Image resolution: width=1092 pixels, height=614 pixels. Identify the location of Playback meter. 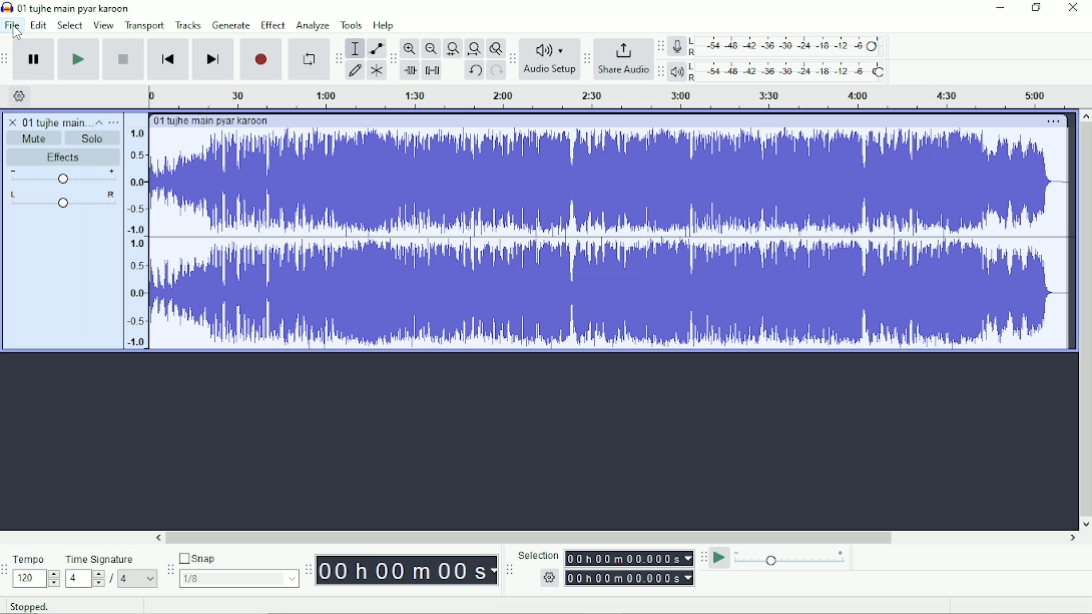
(781, 72).